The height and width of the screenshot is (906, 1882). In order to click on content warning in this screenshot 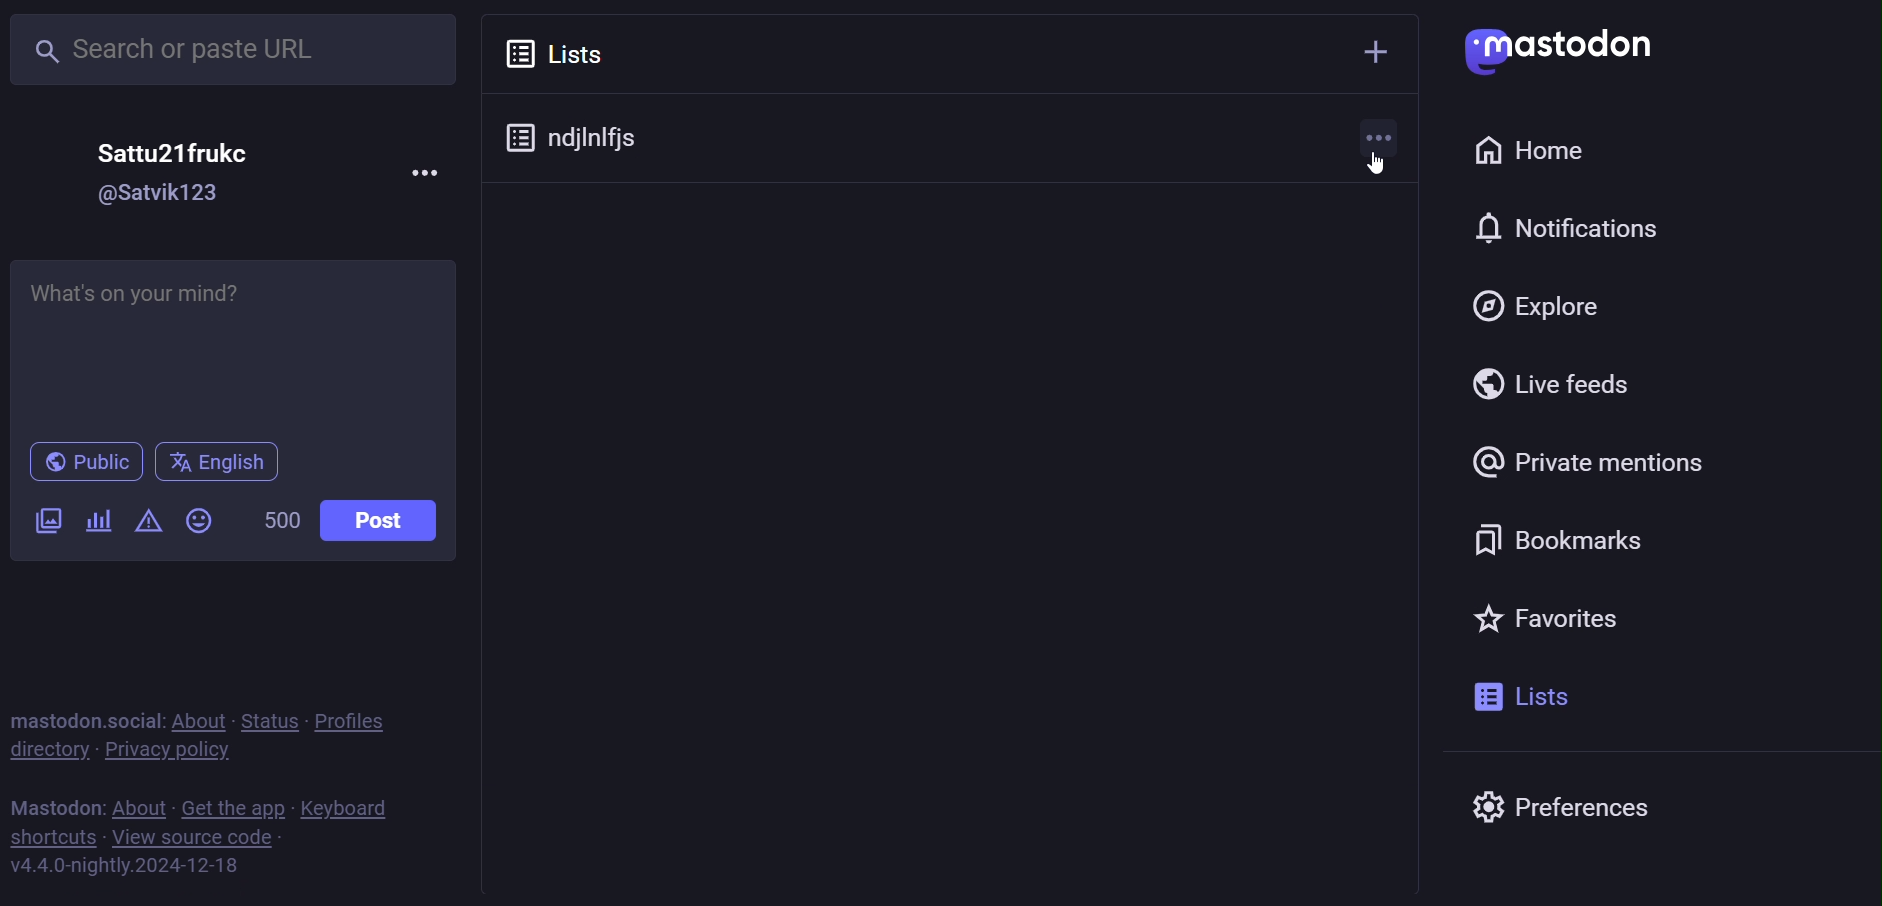, I will do `click(149, 524)`.